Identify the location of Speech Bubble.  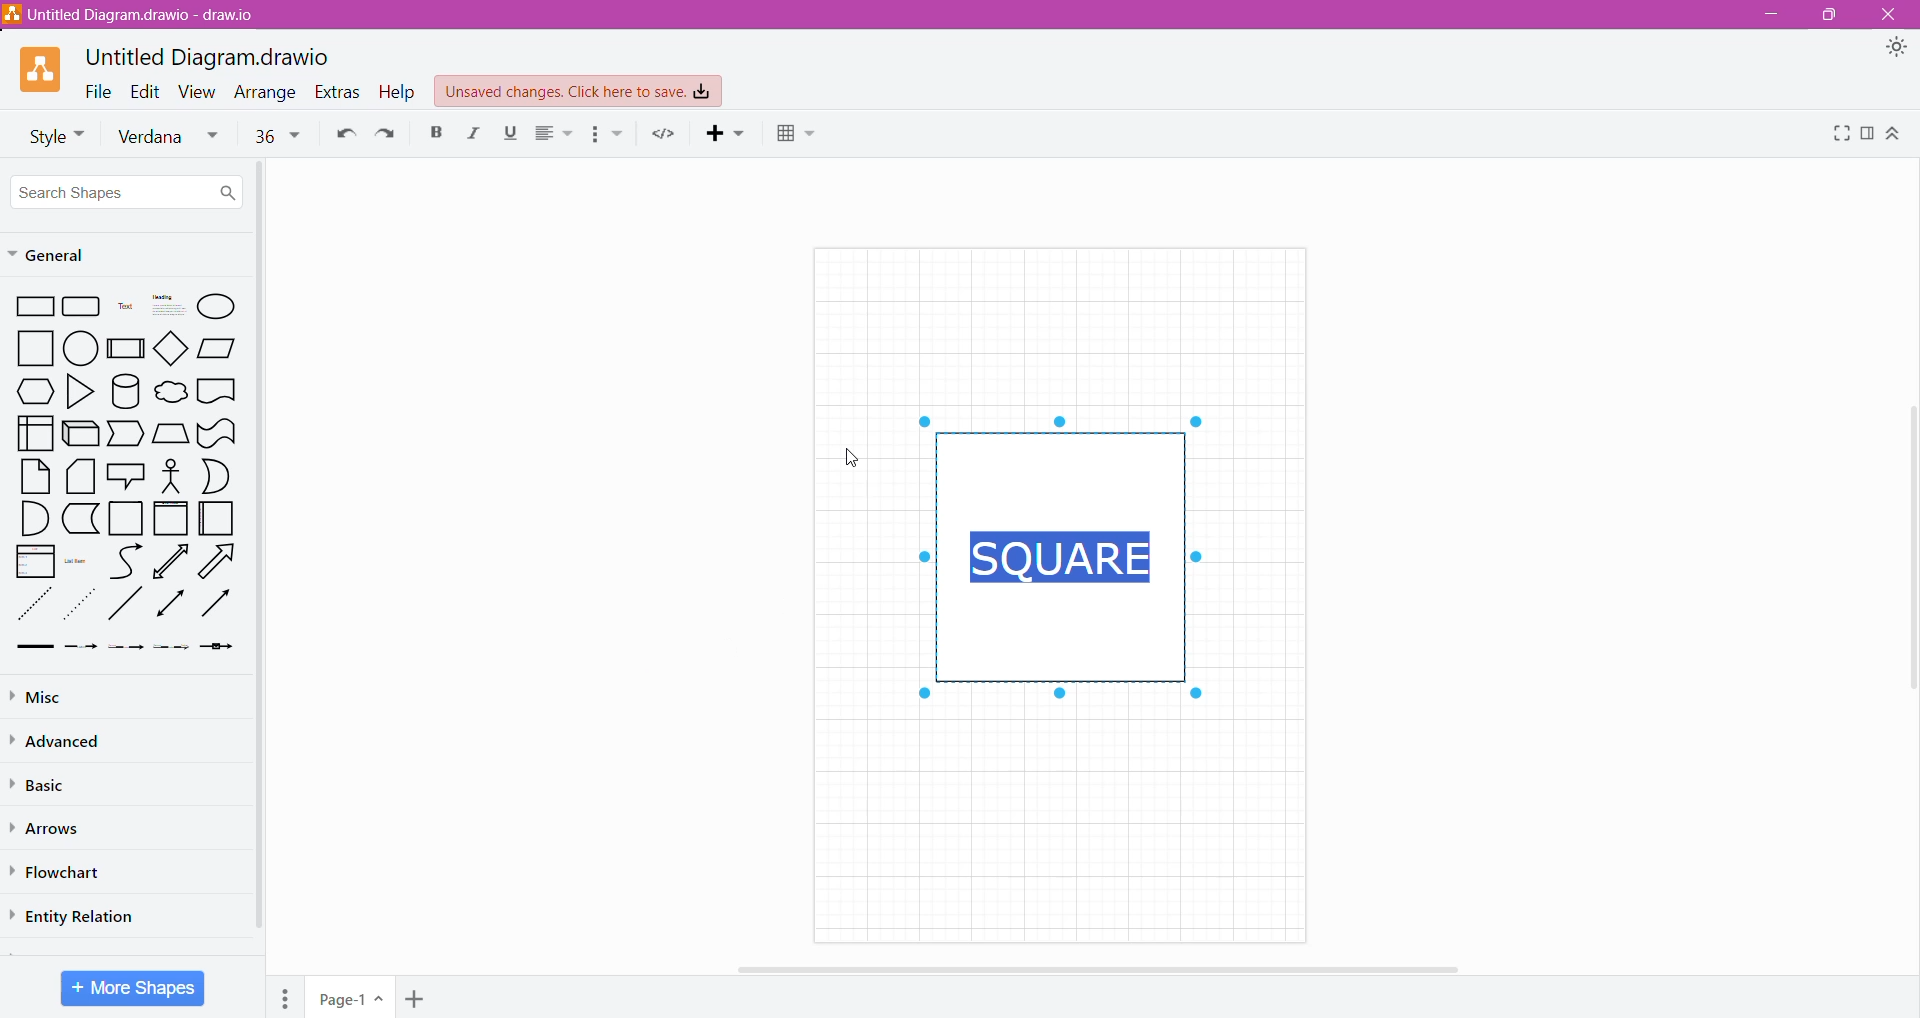
(127, 473).